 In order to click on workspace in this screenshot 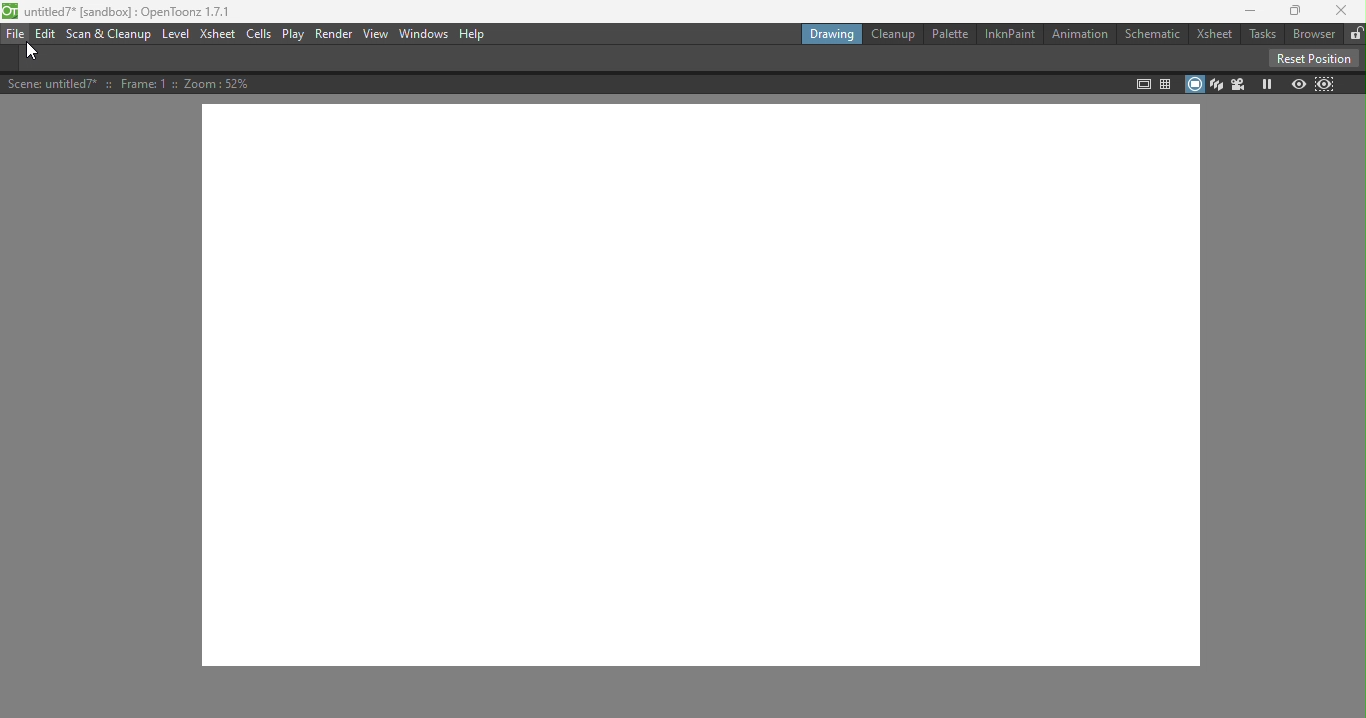, I will do `click(703, 386)`.